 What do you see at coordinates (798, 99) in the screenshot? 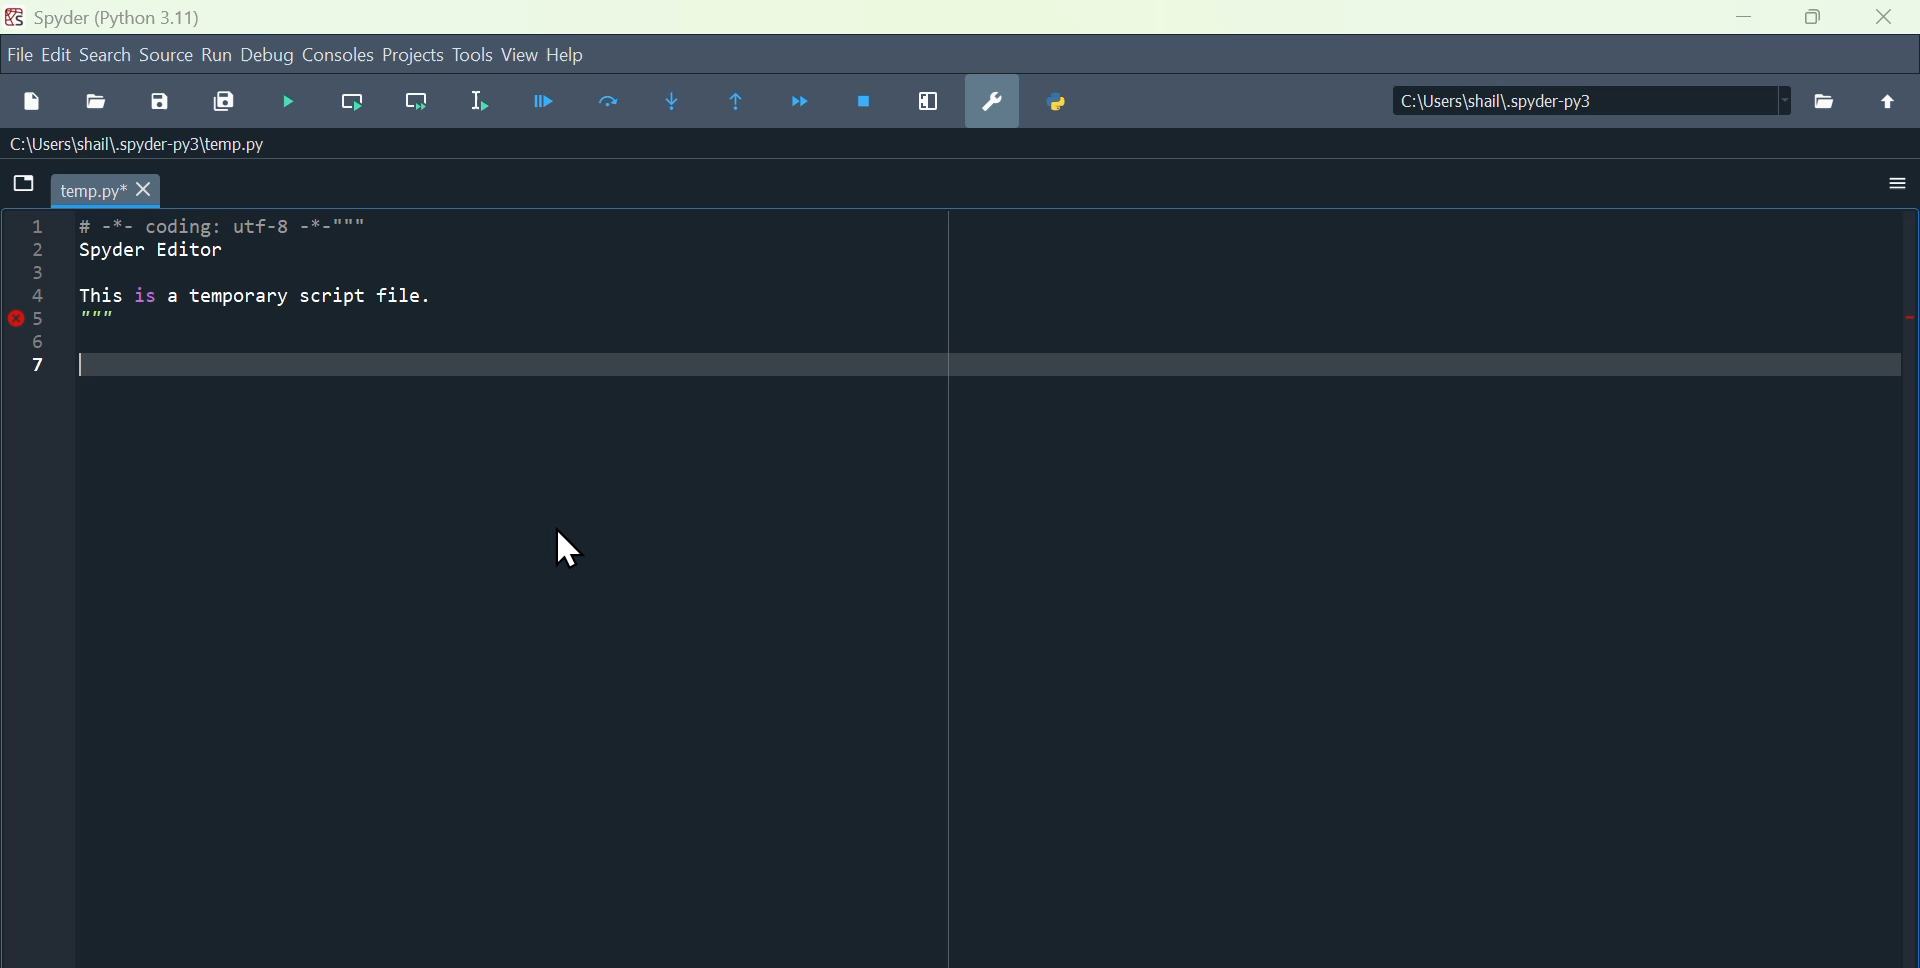
I see `Continue execution until next function` at bounding box center [798, 99].